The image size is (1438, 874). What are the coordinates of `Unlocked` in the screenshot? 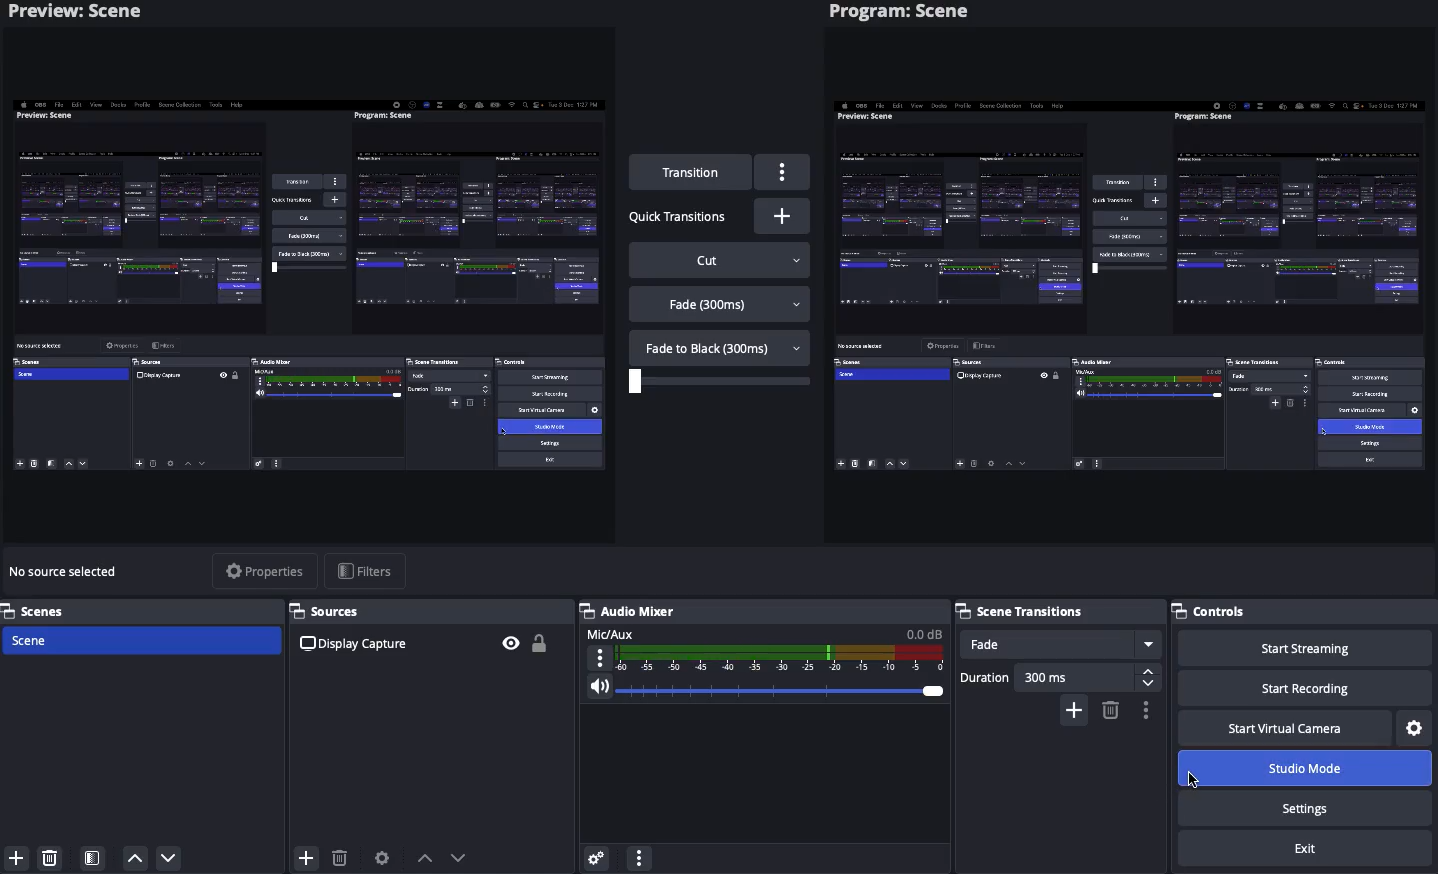 It's located at (539, 642).